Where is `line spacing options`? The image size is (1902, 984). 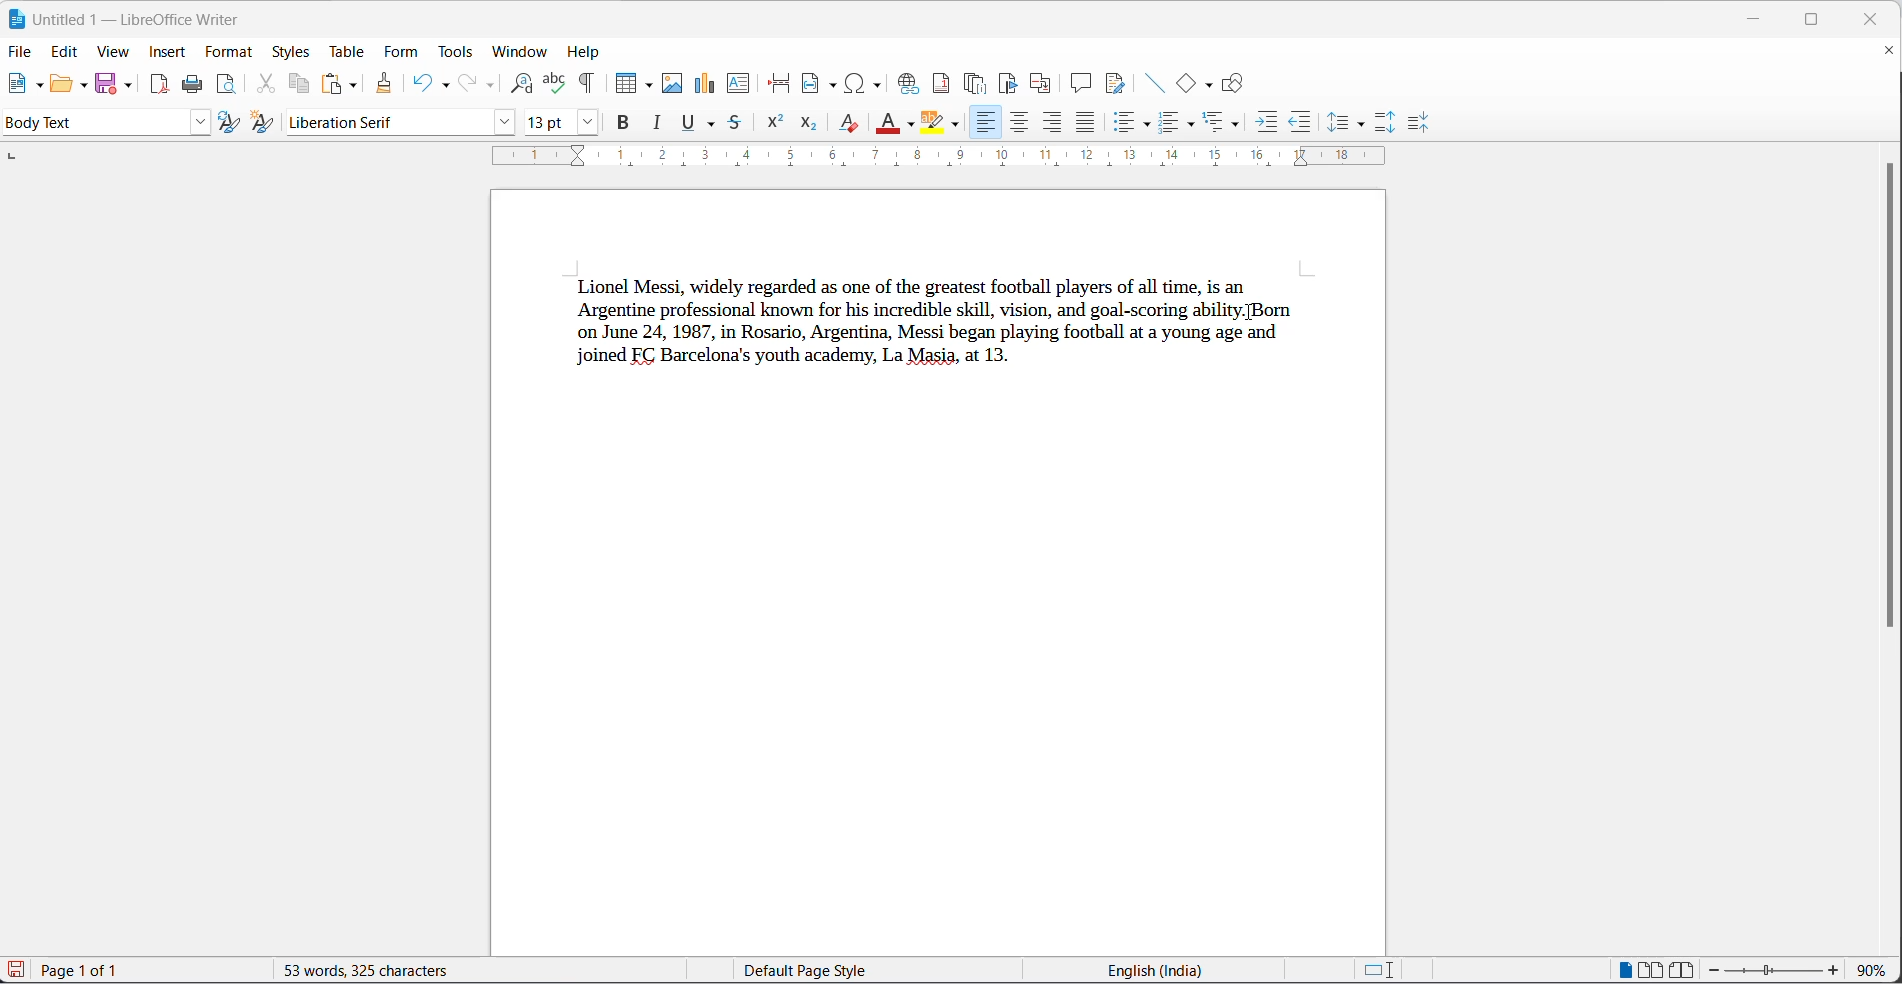 line spacing options is located at coordinates (1337, 120).